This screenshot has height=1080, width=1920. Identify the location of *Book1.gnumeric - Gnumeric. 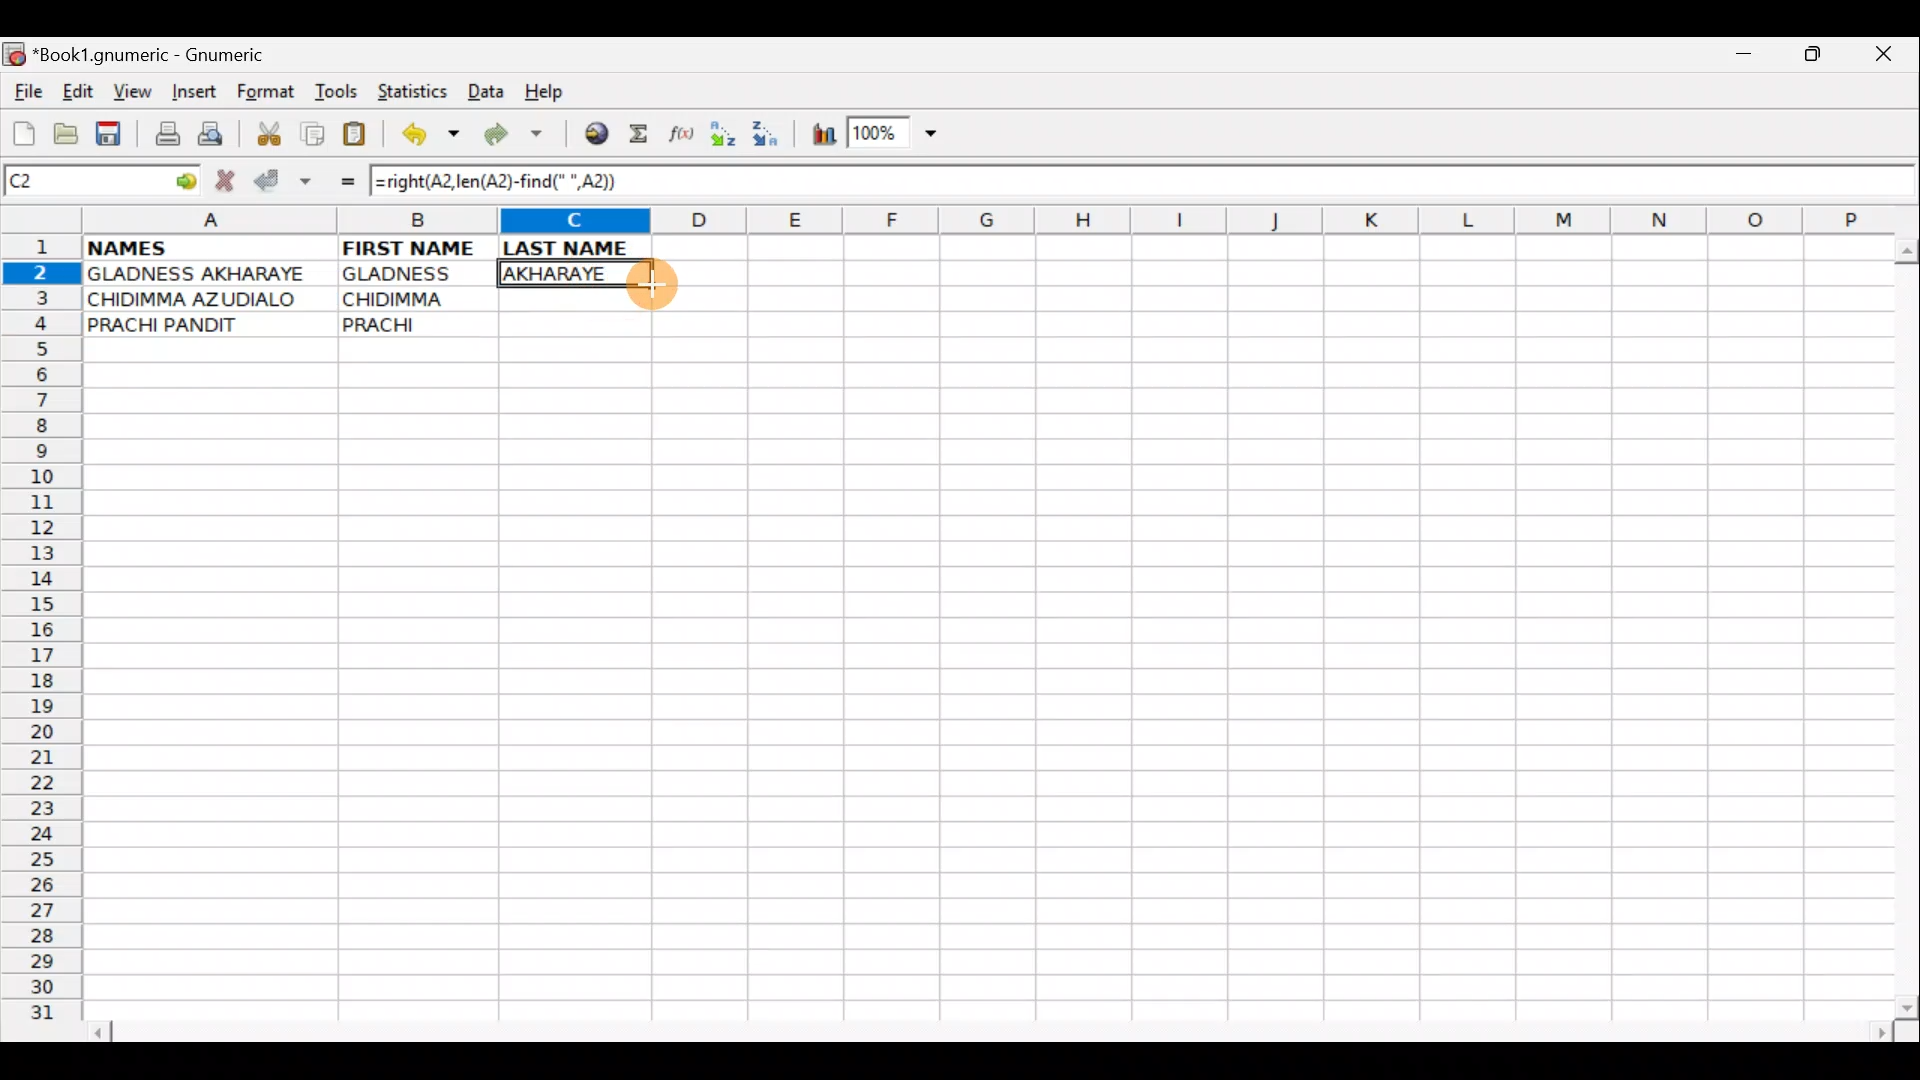
(167, 55).